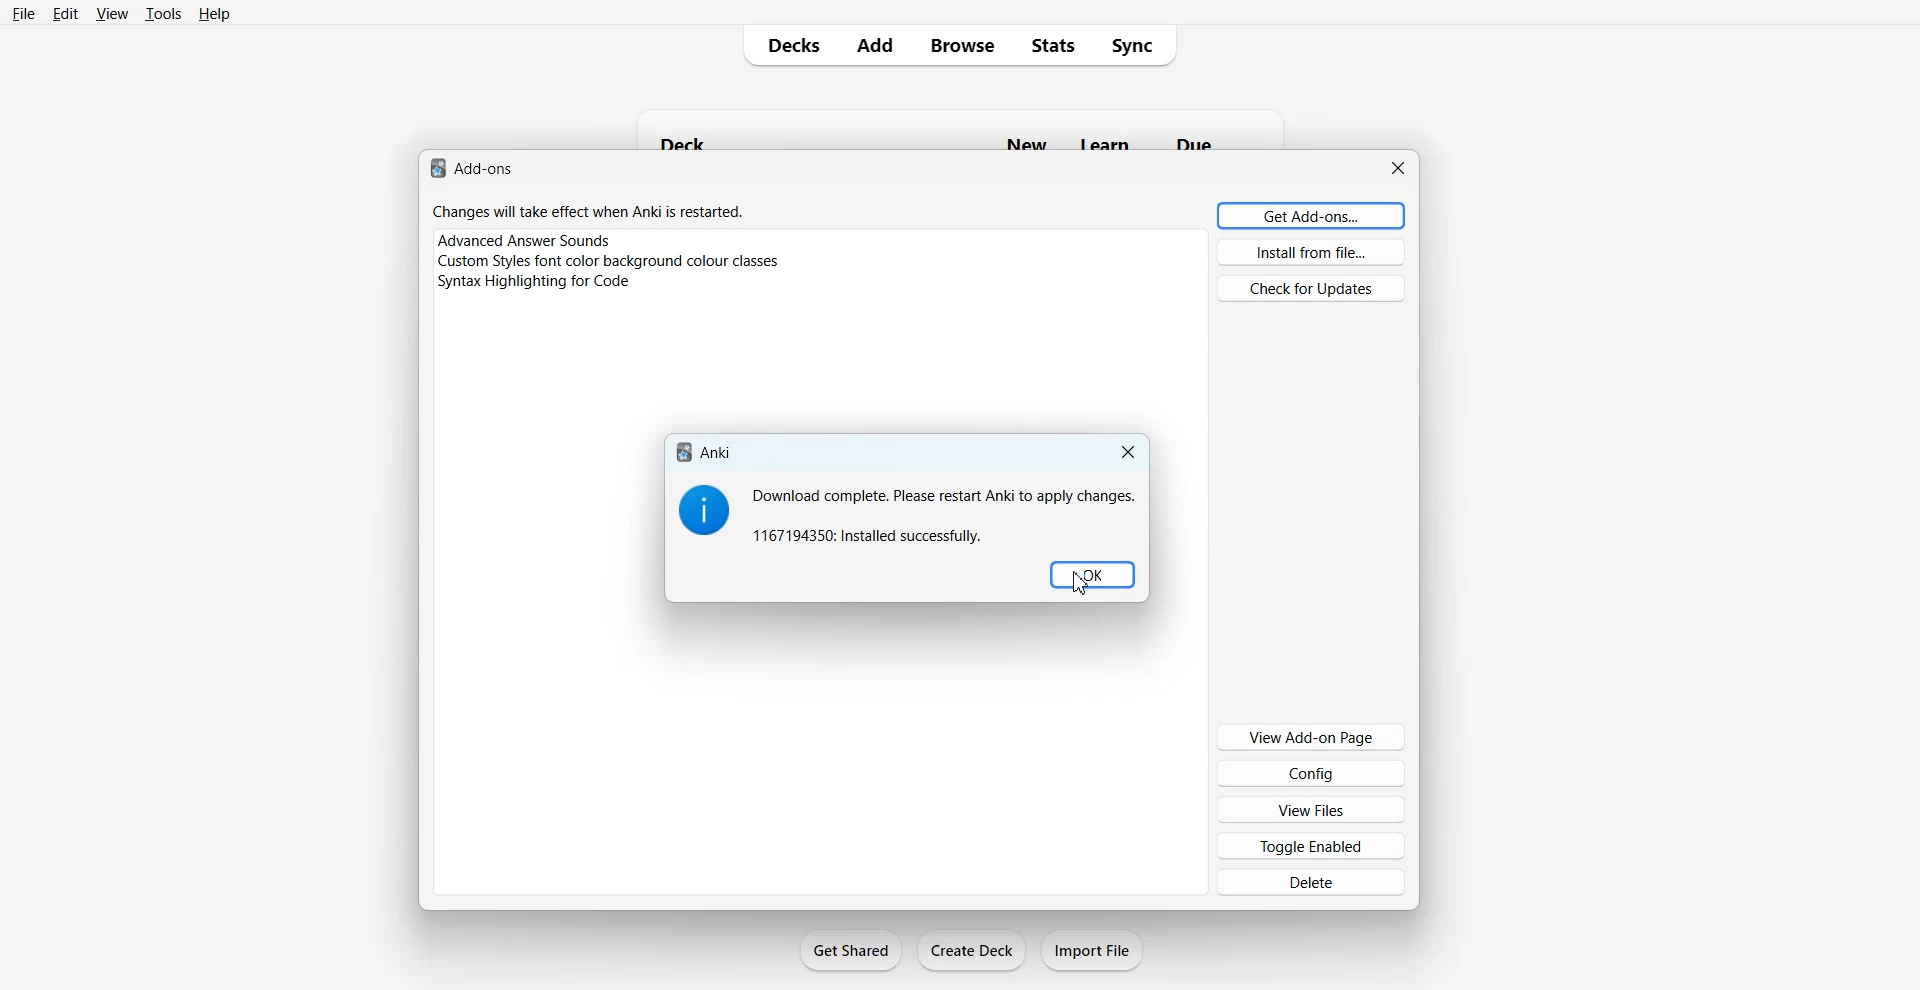 The image size is (1920, 990). Describe the element at coordinates (476, 168) in the screenshot. I see `Add-ons.` at that location.